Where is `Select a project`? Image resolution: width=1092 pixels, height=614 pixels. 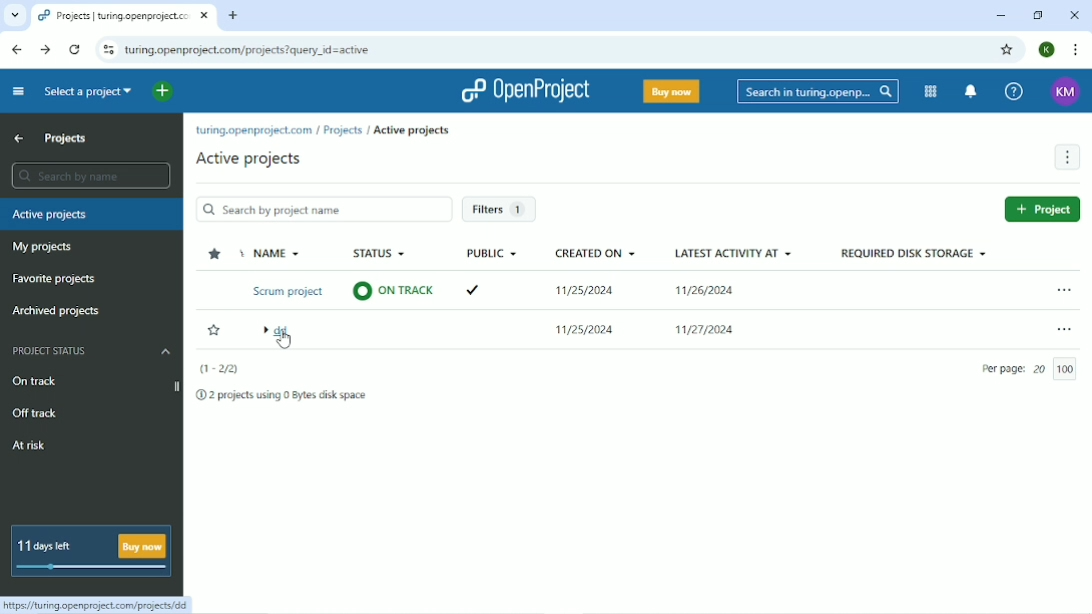 Select a project is located at coordinates (88, 91).